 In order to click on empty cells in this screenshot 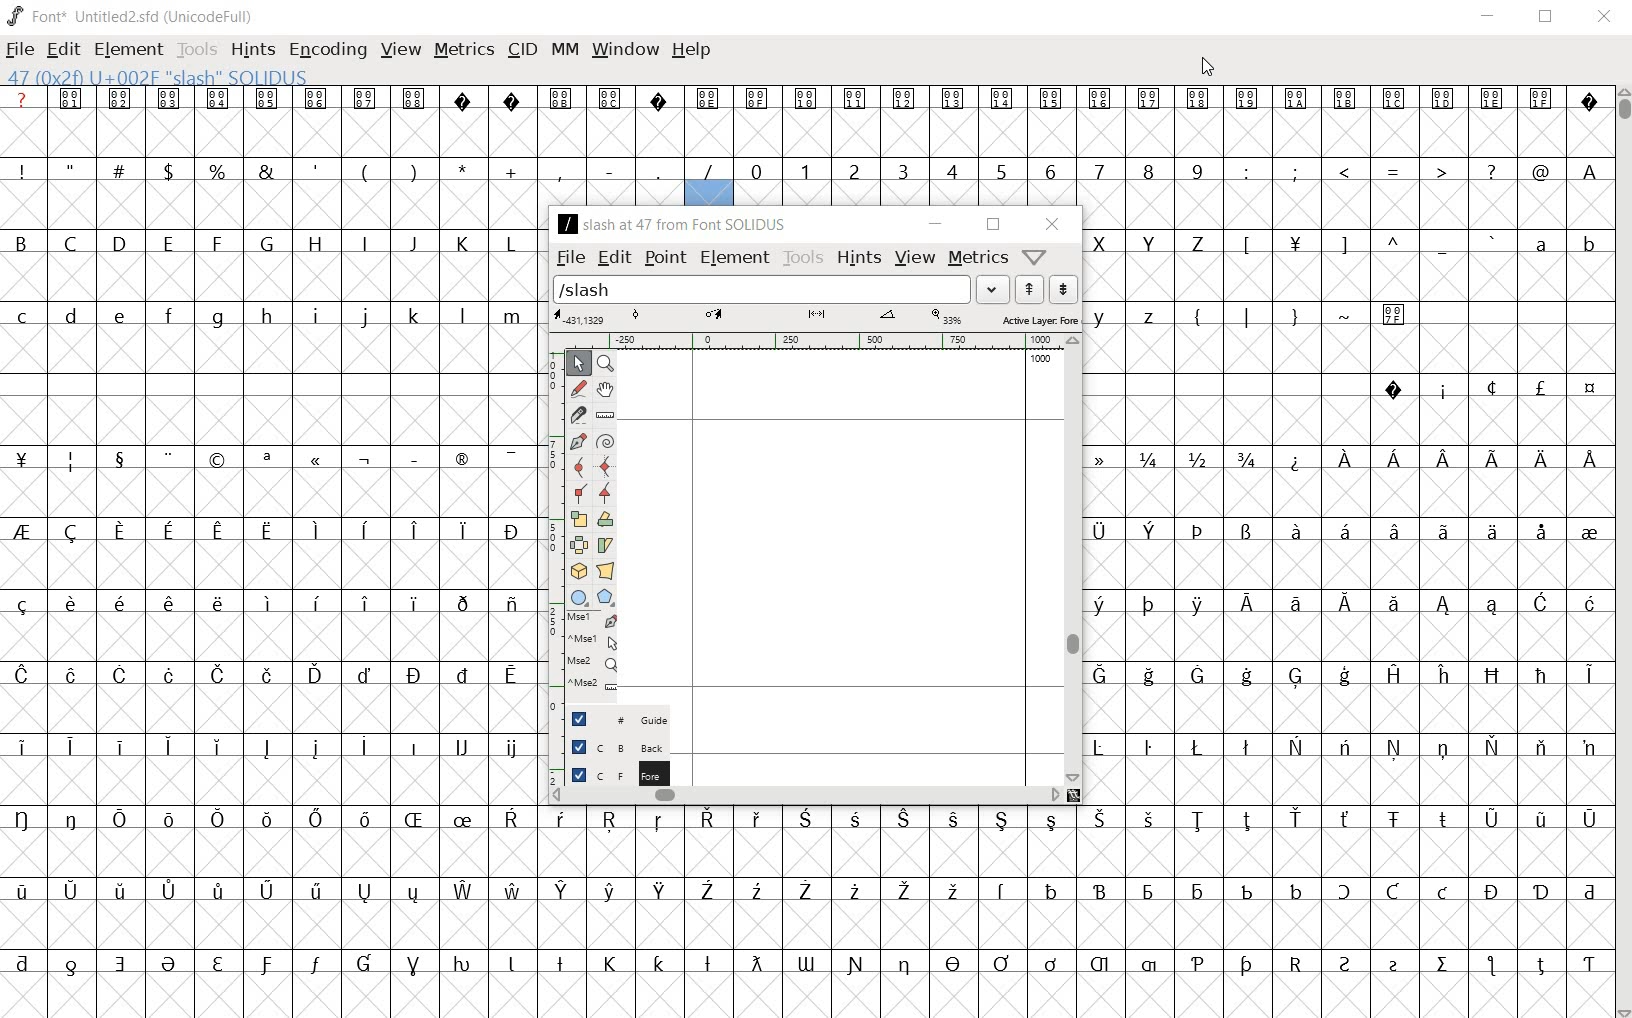, I will do `click(270, 207)`.